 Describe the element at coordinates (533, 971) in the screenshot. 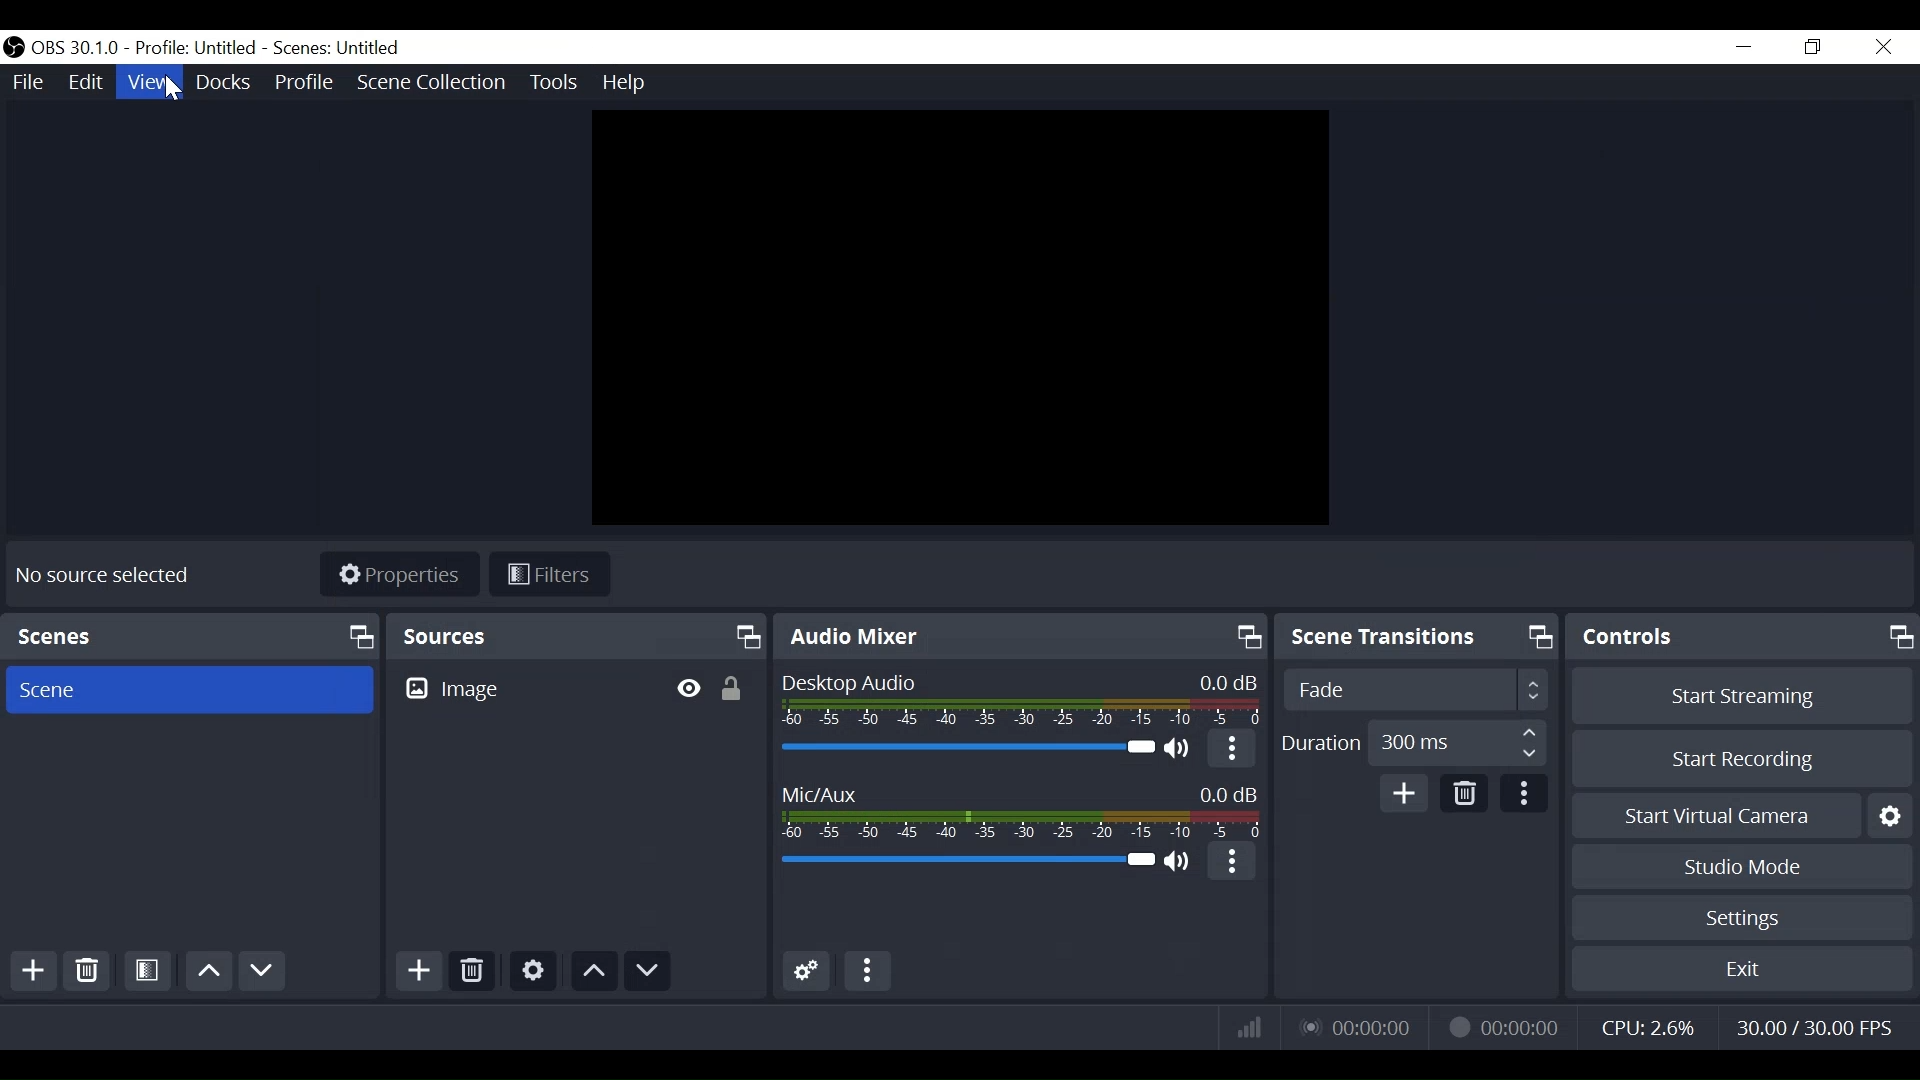

I see `Settings` at that location.